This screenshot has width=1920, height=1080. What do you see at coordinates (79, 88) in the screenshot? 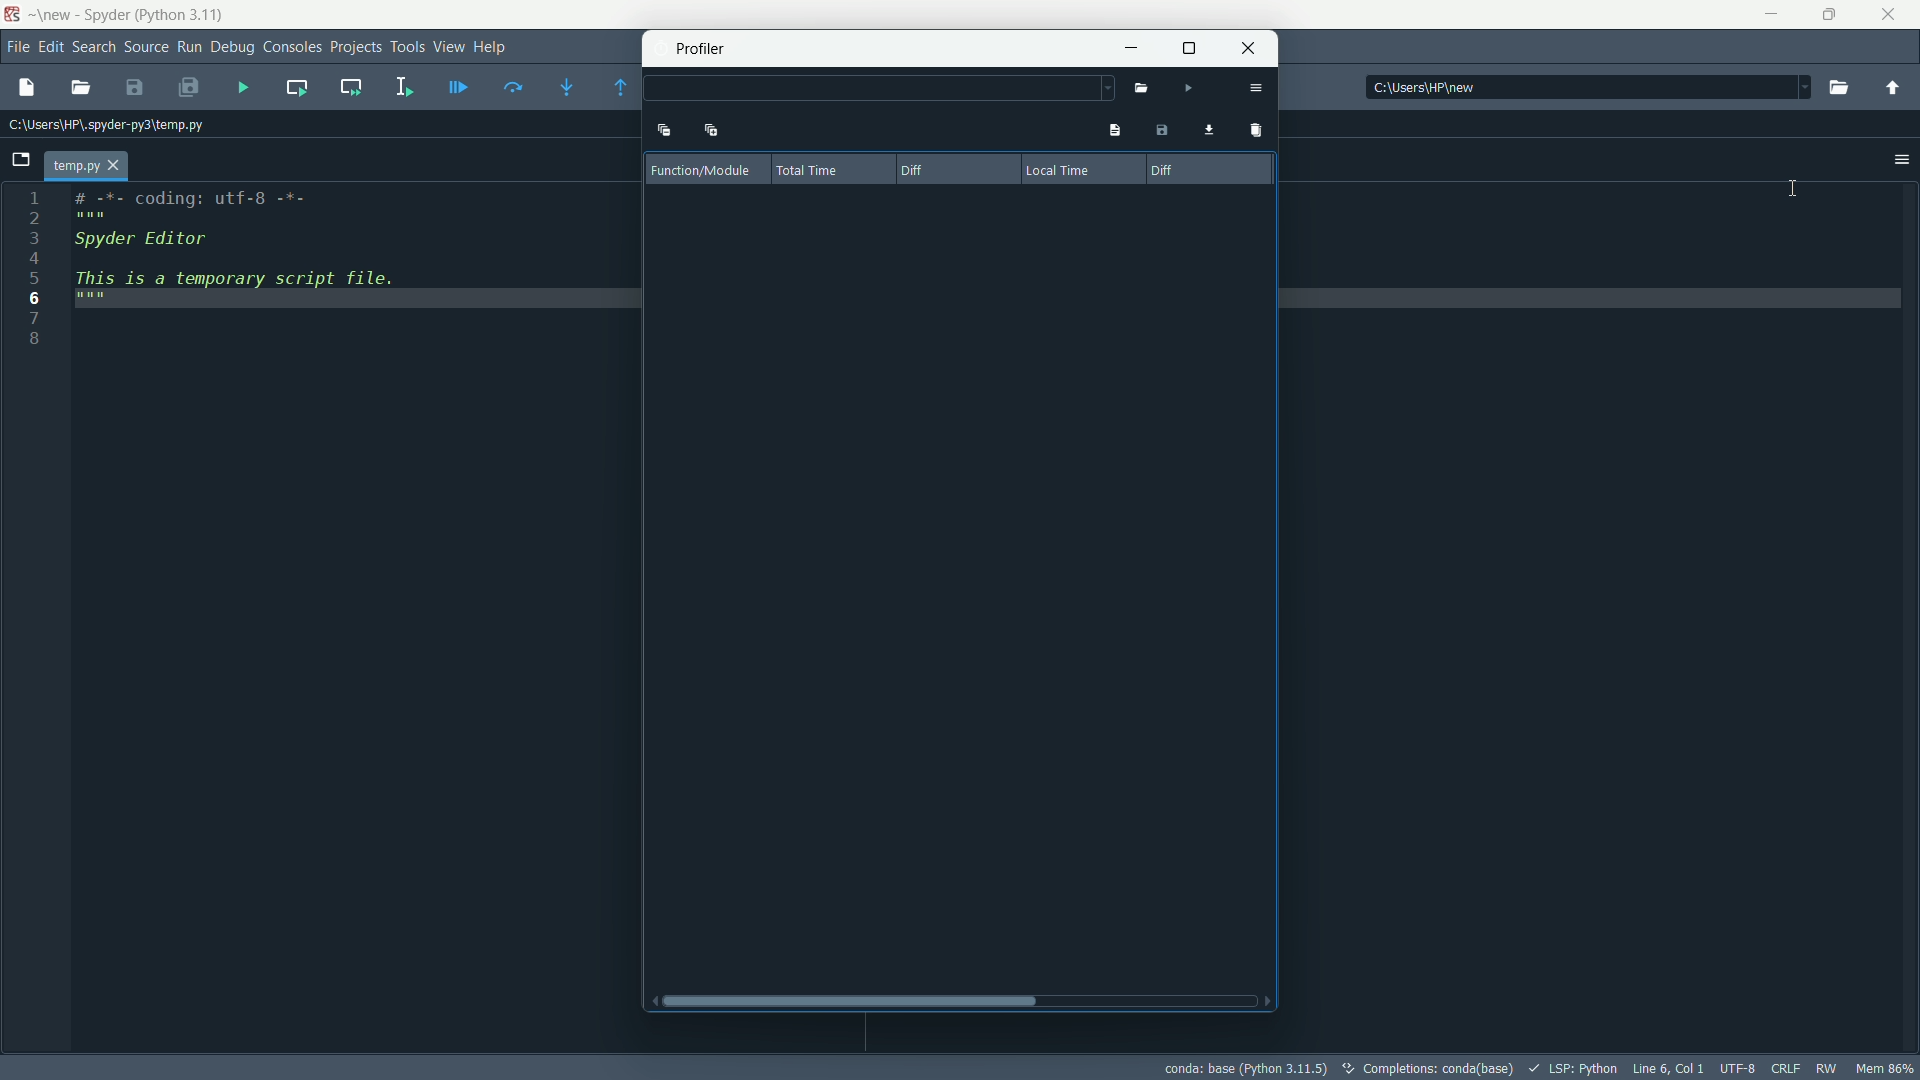
I see `open file` at bounding box center [79, 88].